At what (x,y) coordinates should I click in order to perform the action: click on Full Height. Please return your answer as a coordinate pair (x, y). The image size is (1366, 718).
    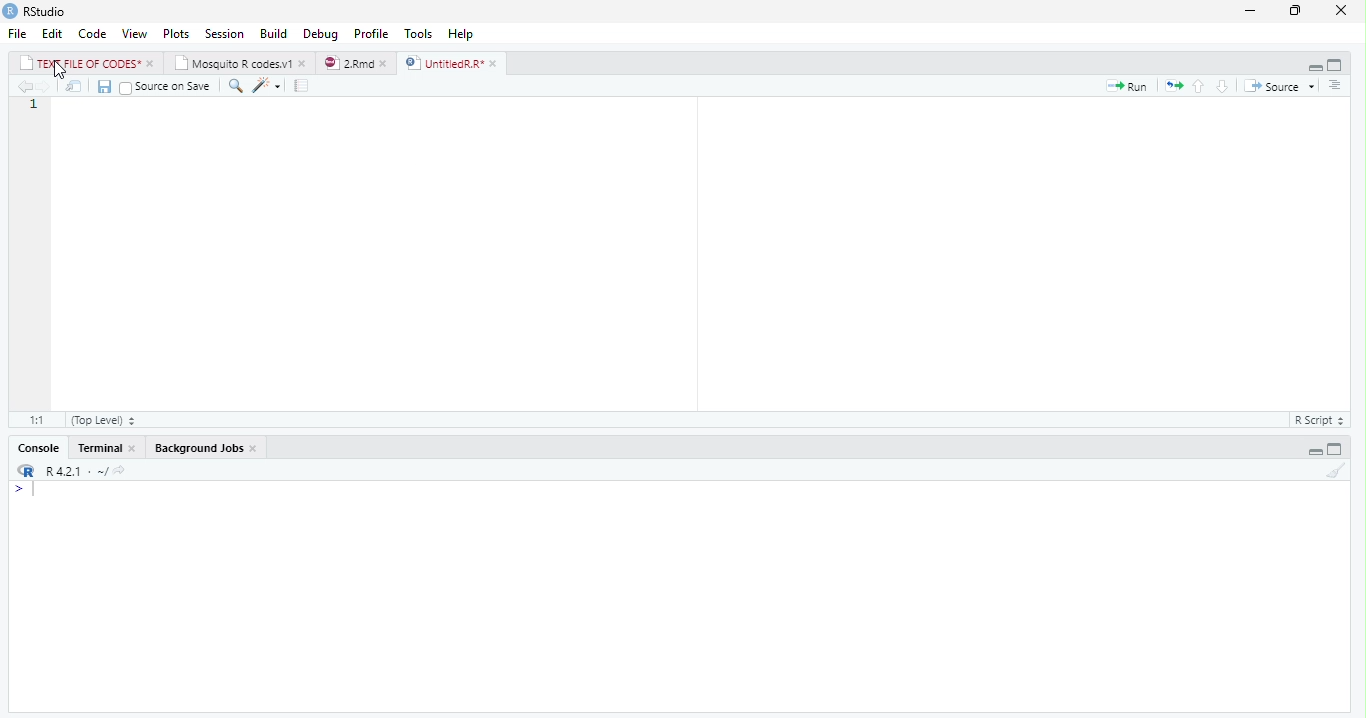
    Looking at the image, I should click on (1337, 65).